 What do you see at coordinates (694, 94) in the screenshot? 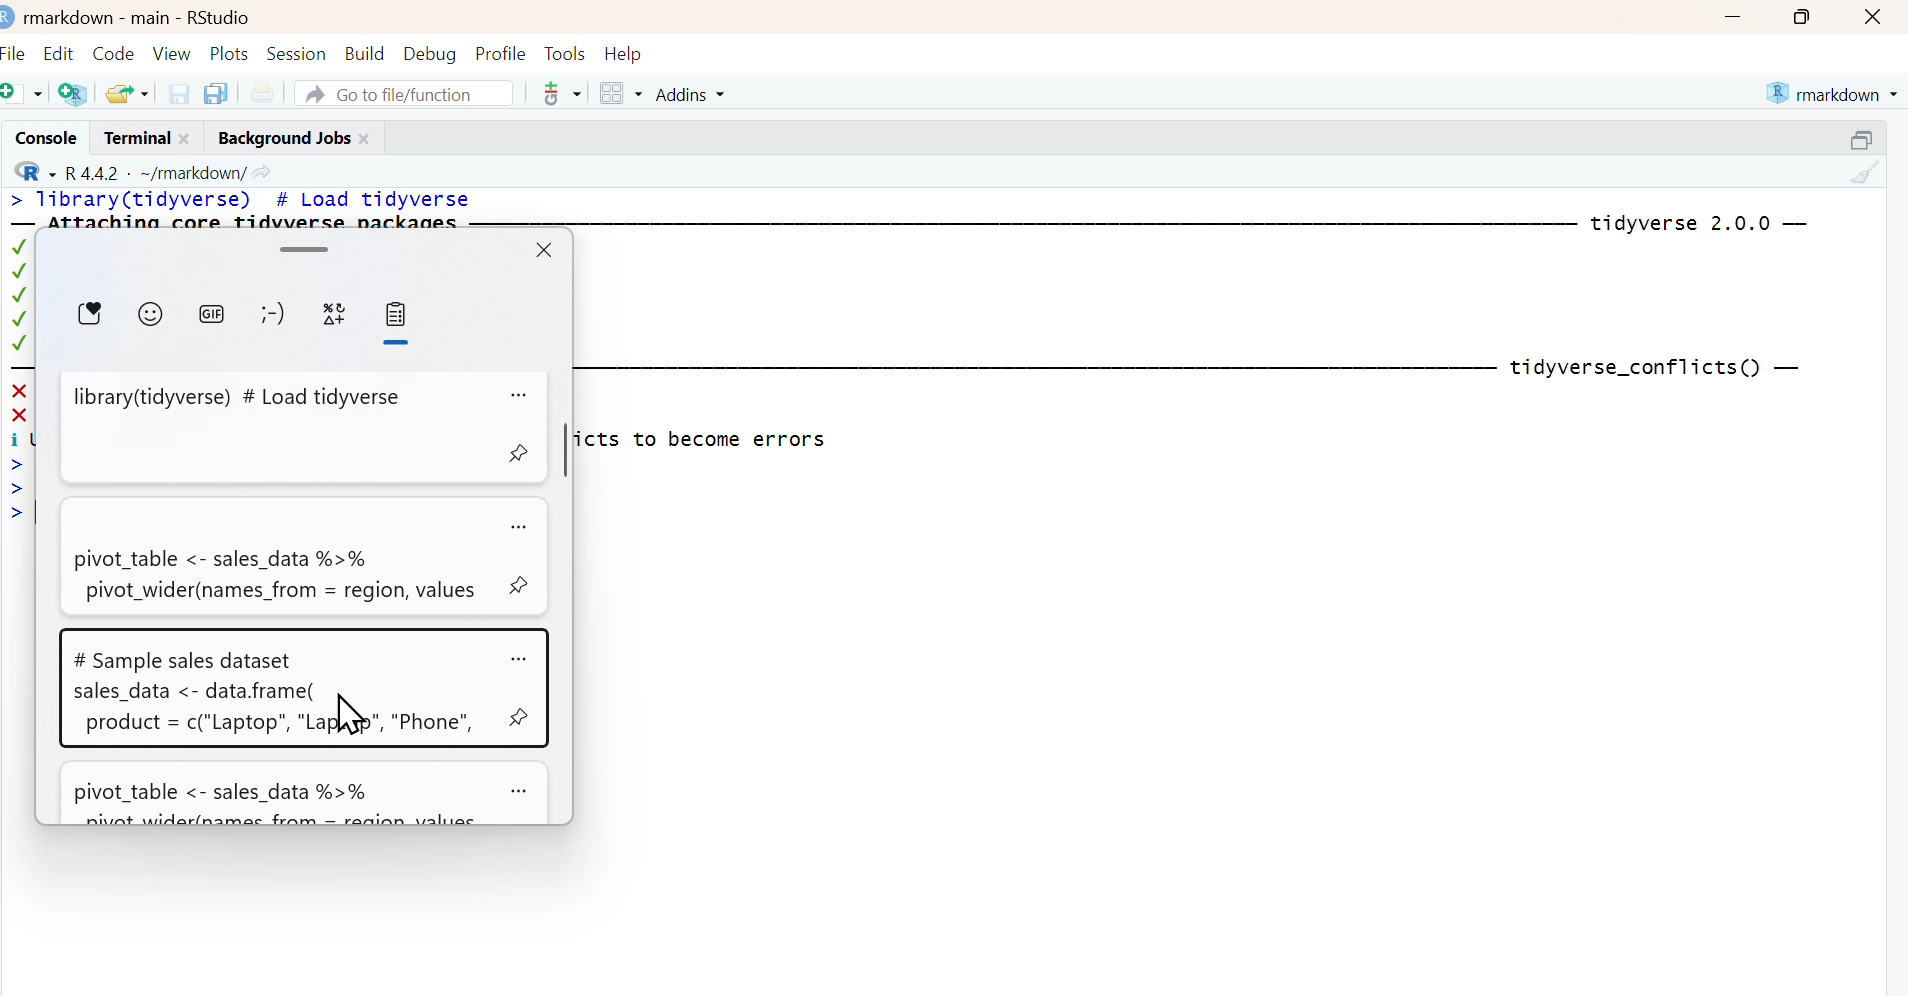
I see `Addins` at bounding box center [694, 94].